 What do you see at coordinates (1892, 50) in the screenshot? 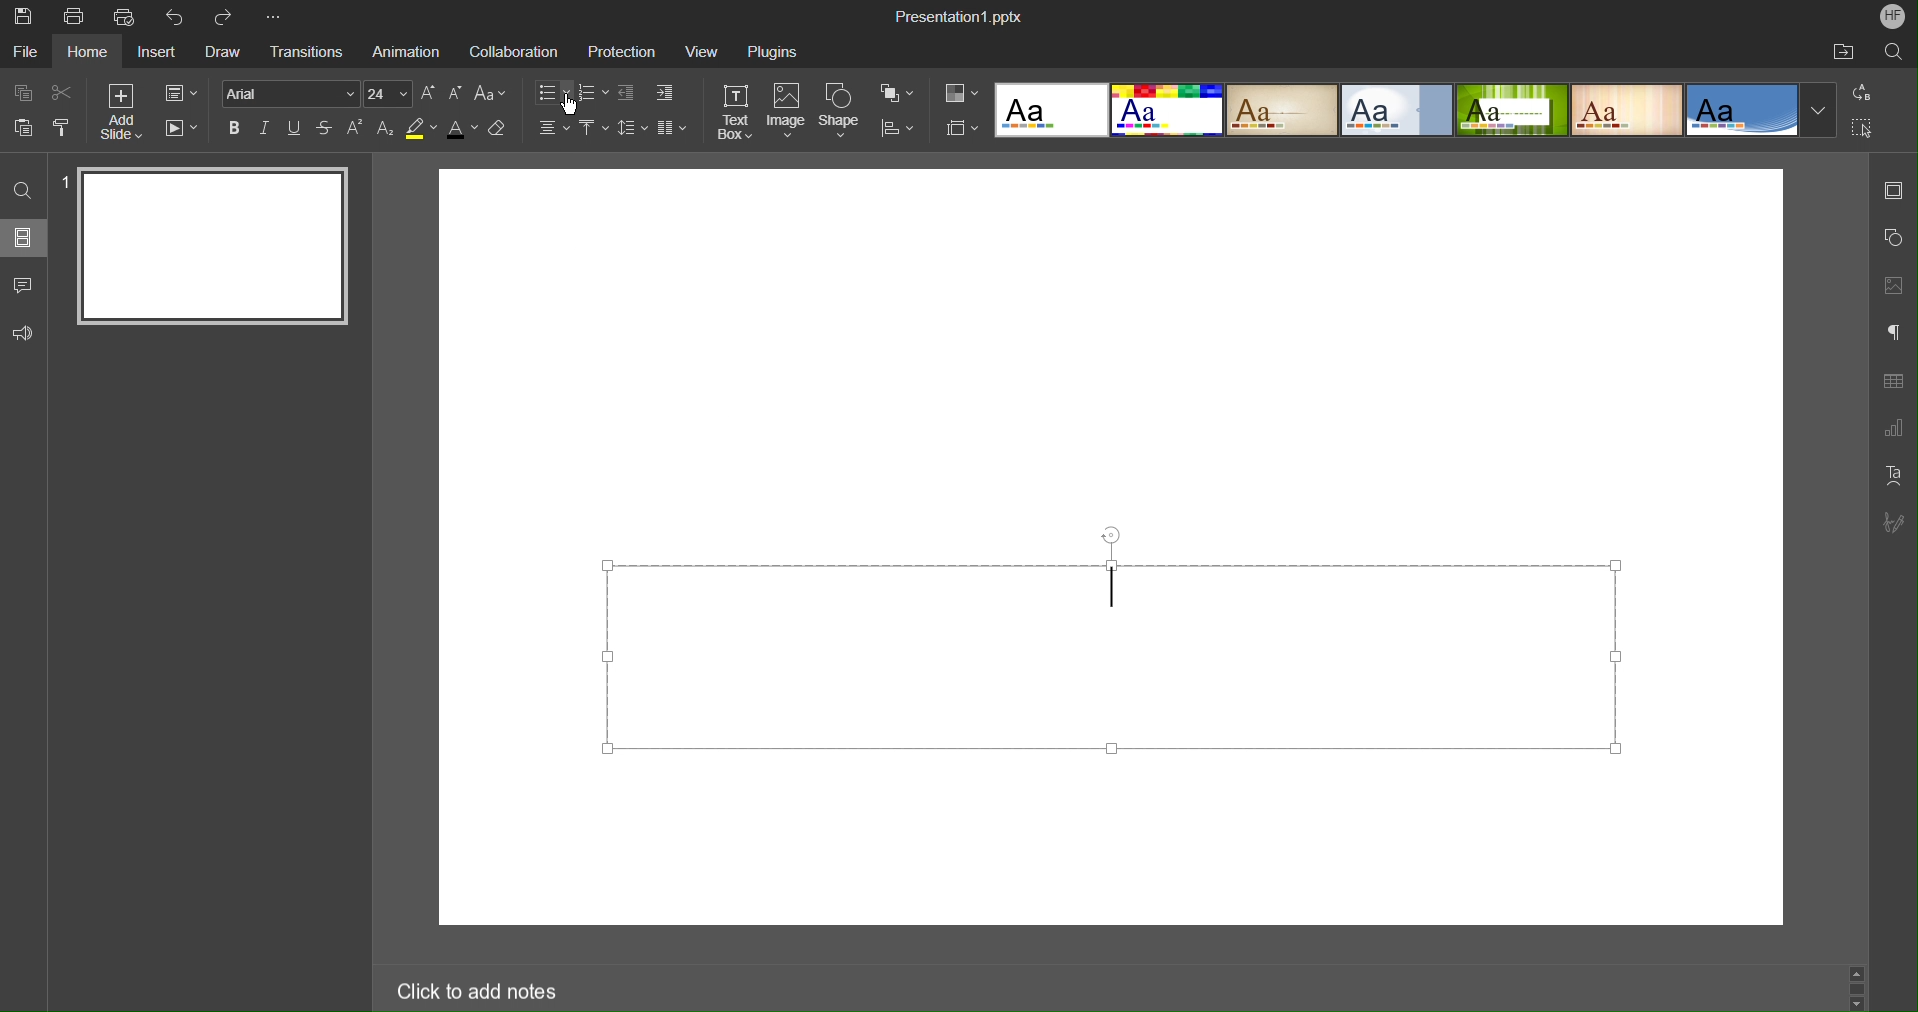
I see `Search` at bounding box center [1892, 50].